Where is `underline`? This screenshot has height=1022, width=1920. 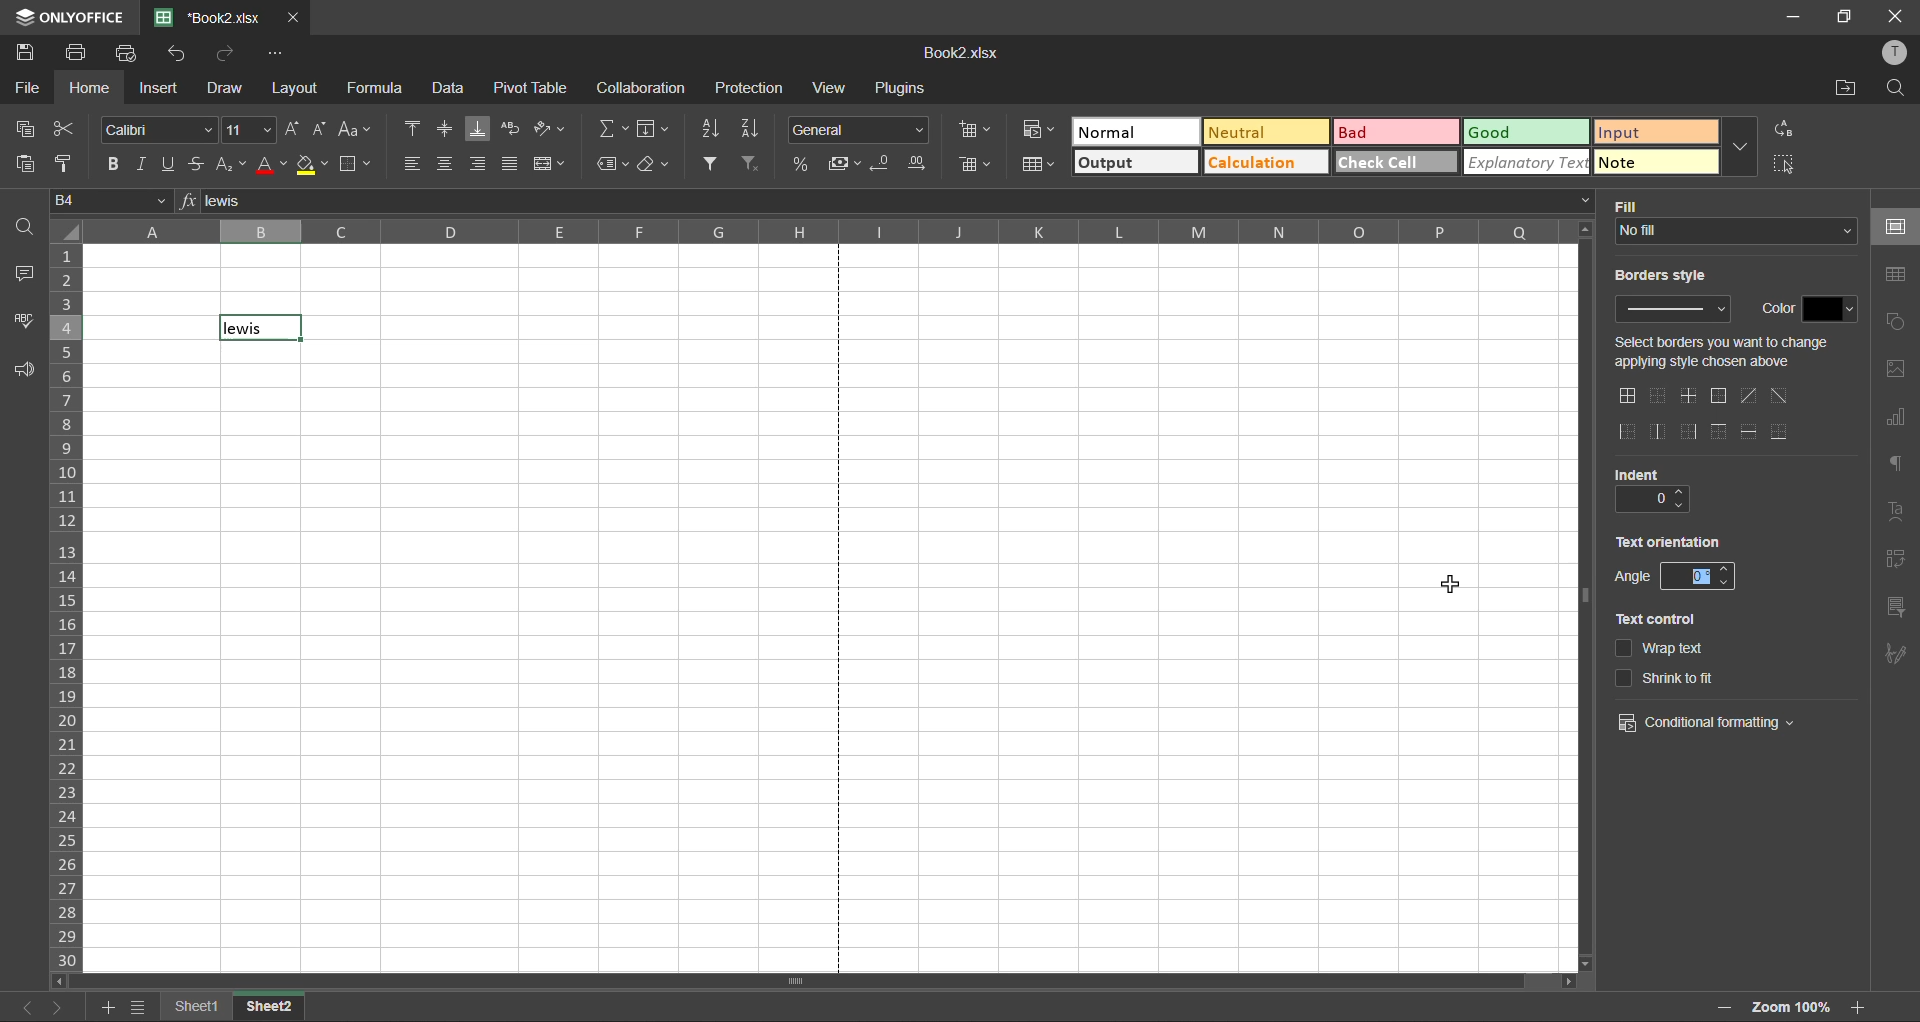
underline is located at coordinates (169, 165).